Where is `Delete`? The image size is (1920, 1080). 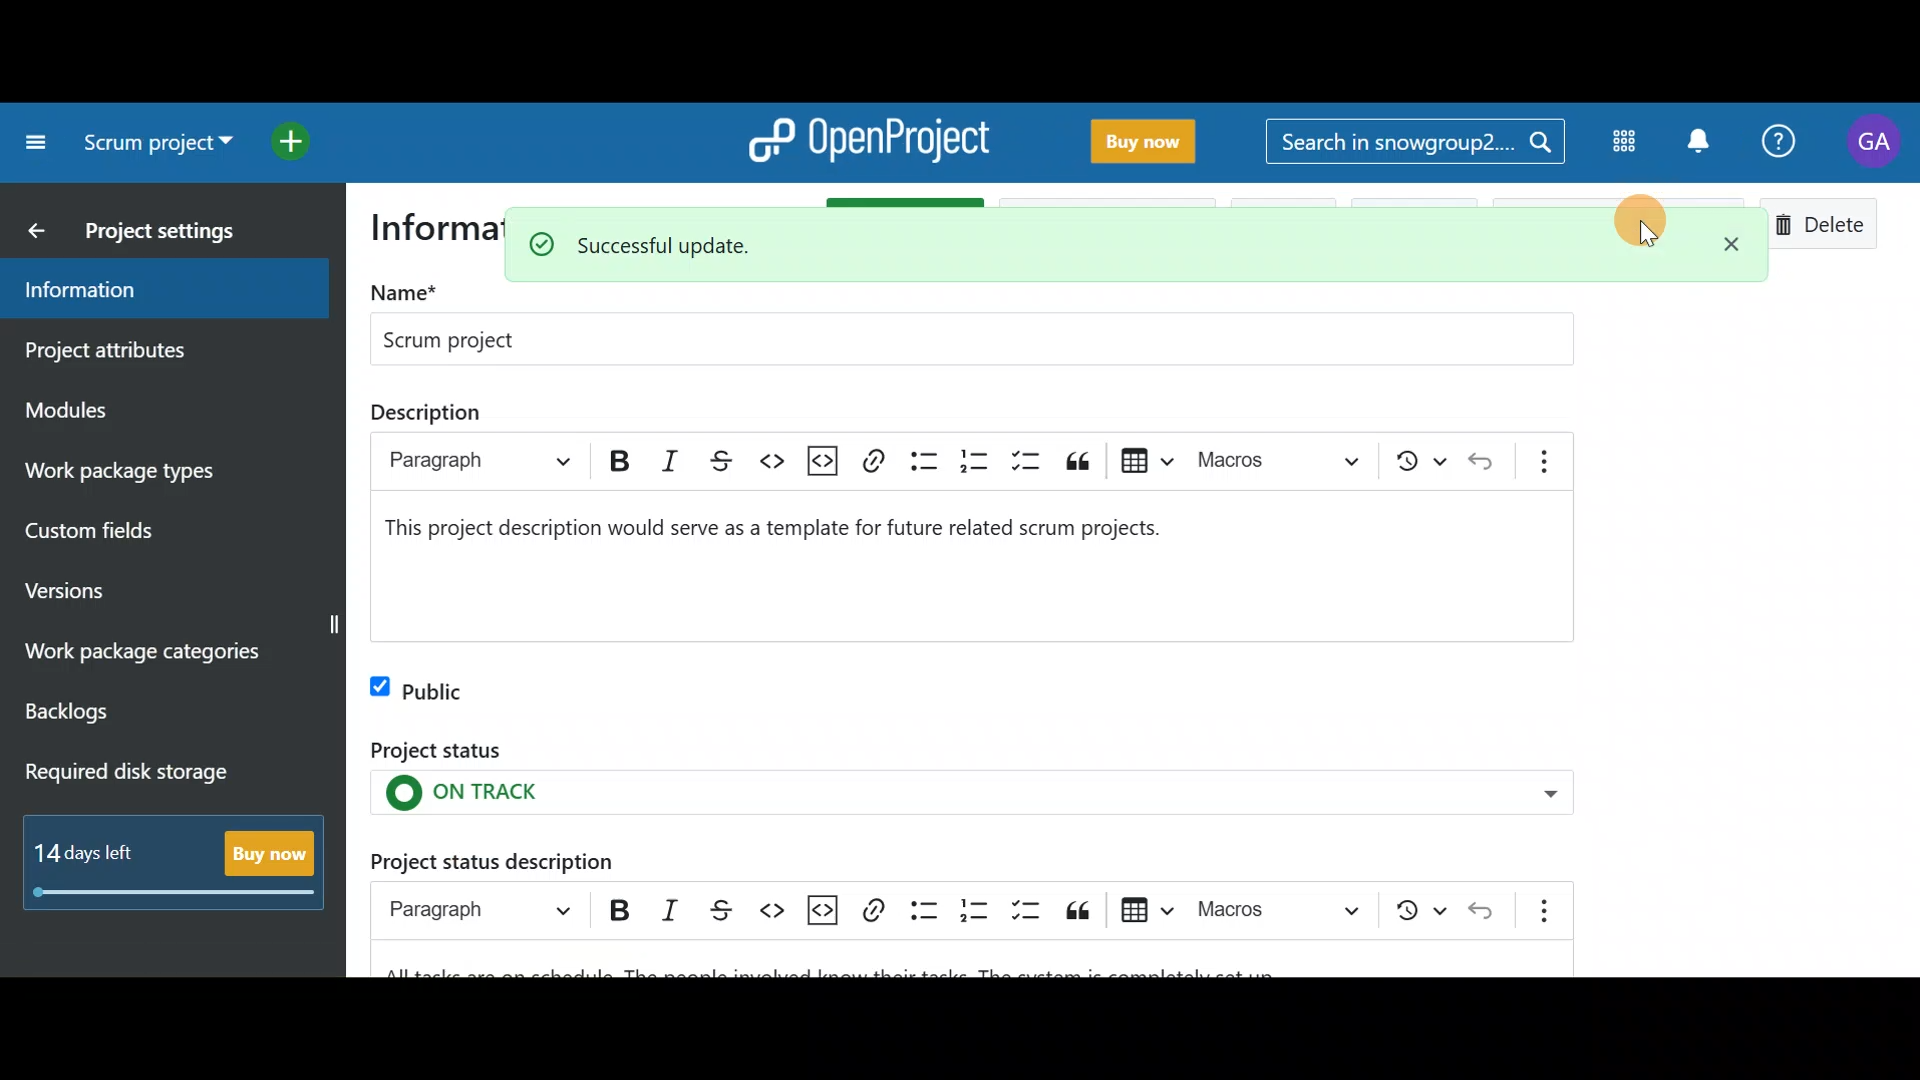
Delete is located at coordinates (1832, 223).